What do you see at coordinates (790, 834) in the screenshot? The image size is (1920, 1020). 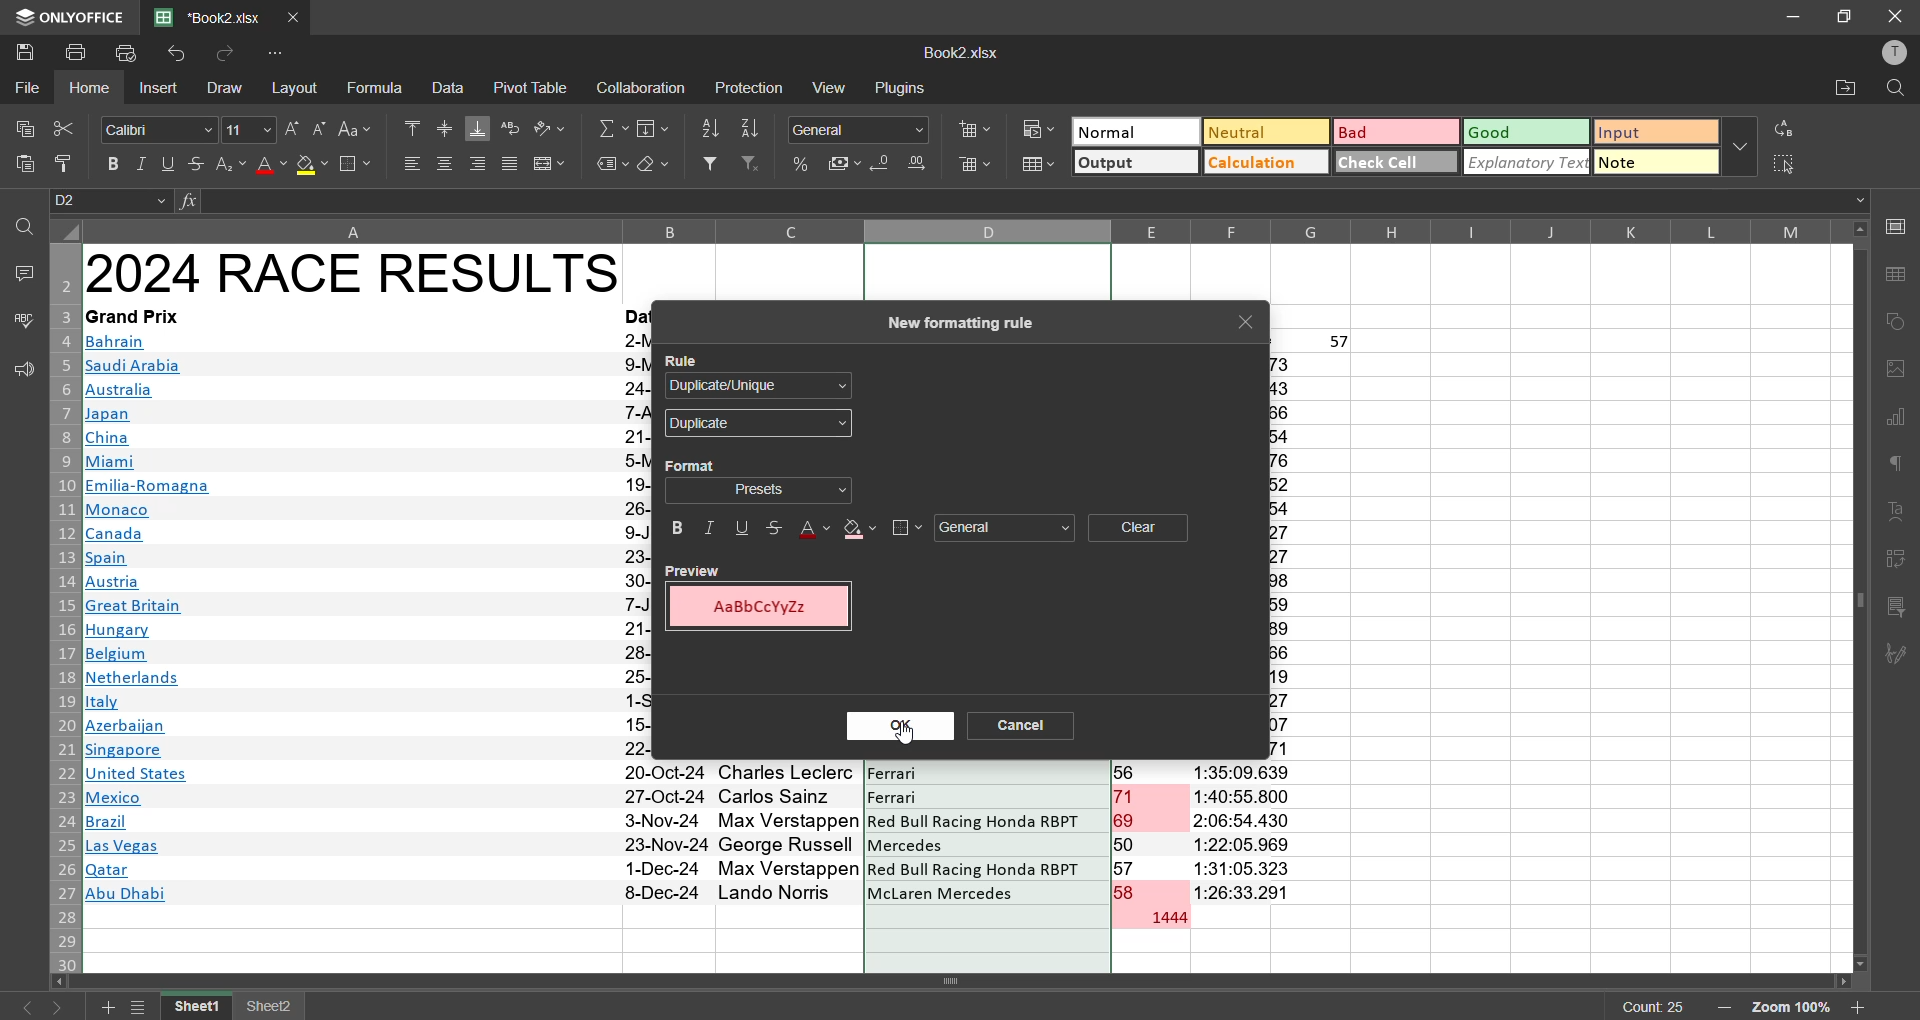 I see `Racer’s name` at bounding box center [790, 834].